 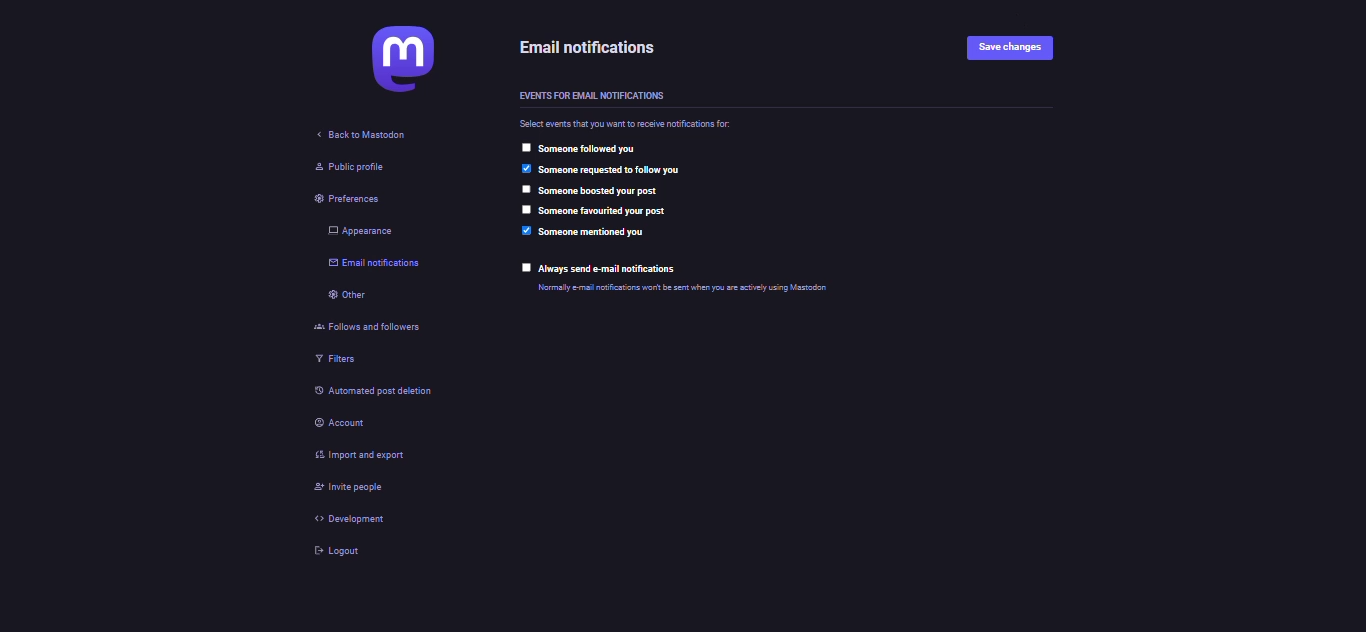 I want to click on click to enable, so click(x=525, y=209).